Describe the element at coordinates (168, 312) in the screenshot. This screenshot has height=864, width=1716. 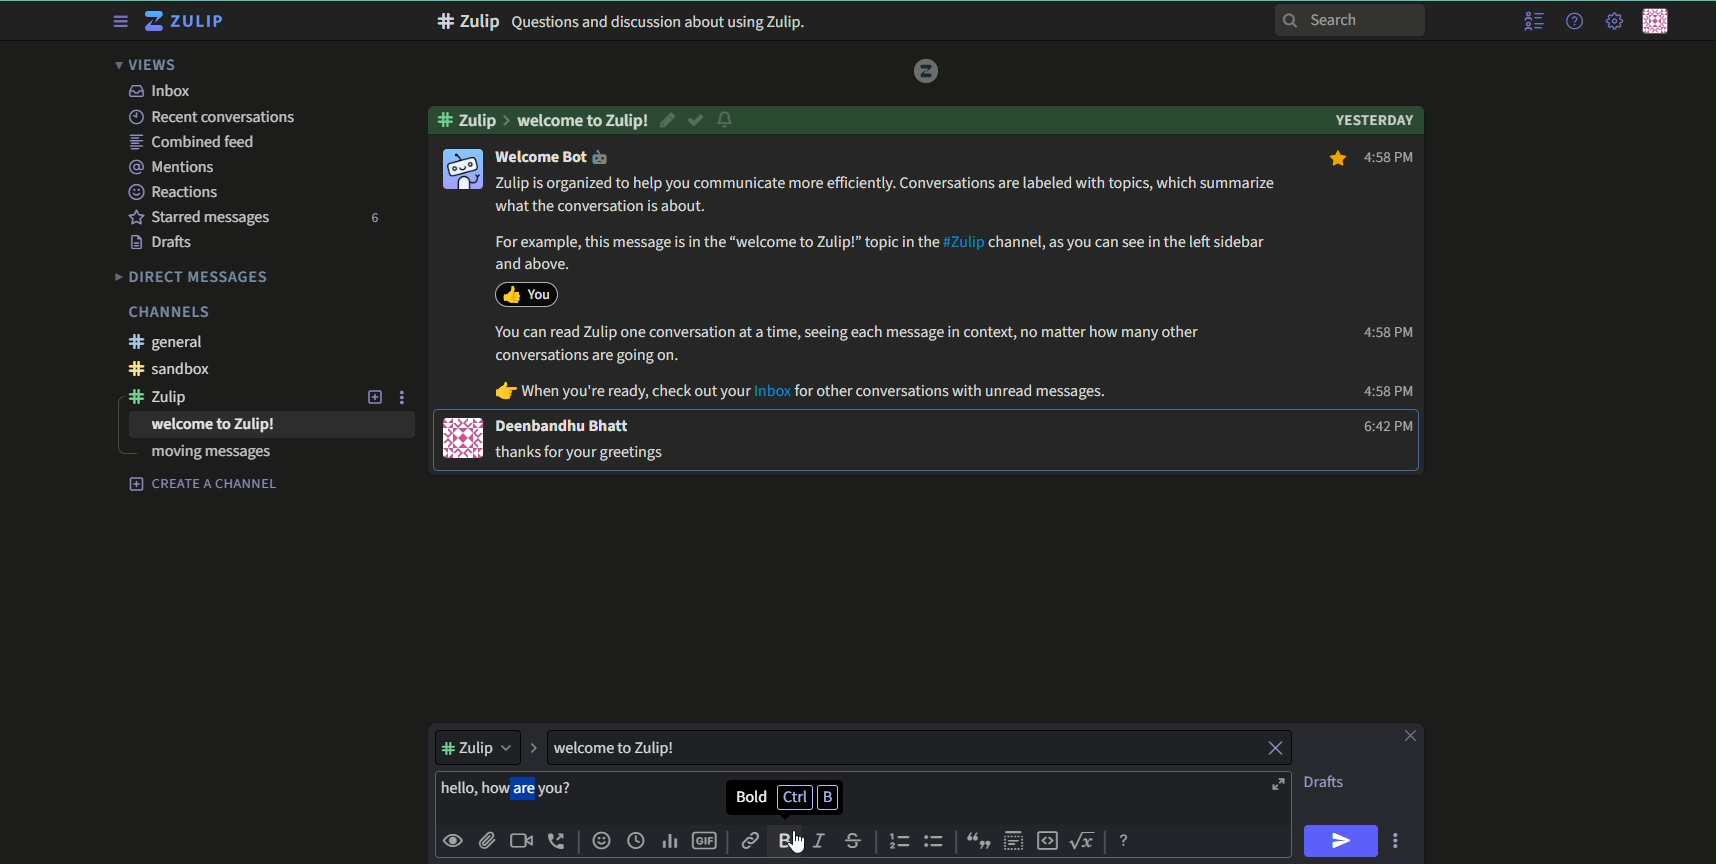
I see `Channels` at that location.